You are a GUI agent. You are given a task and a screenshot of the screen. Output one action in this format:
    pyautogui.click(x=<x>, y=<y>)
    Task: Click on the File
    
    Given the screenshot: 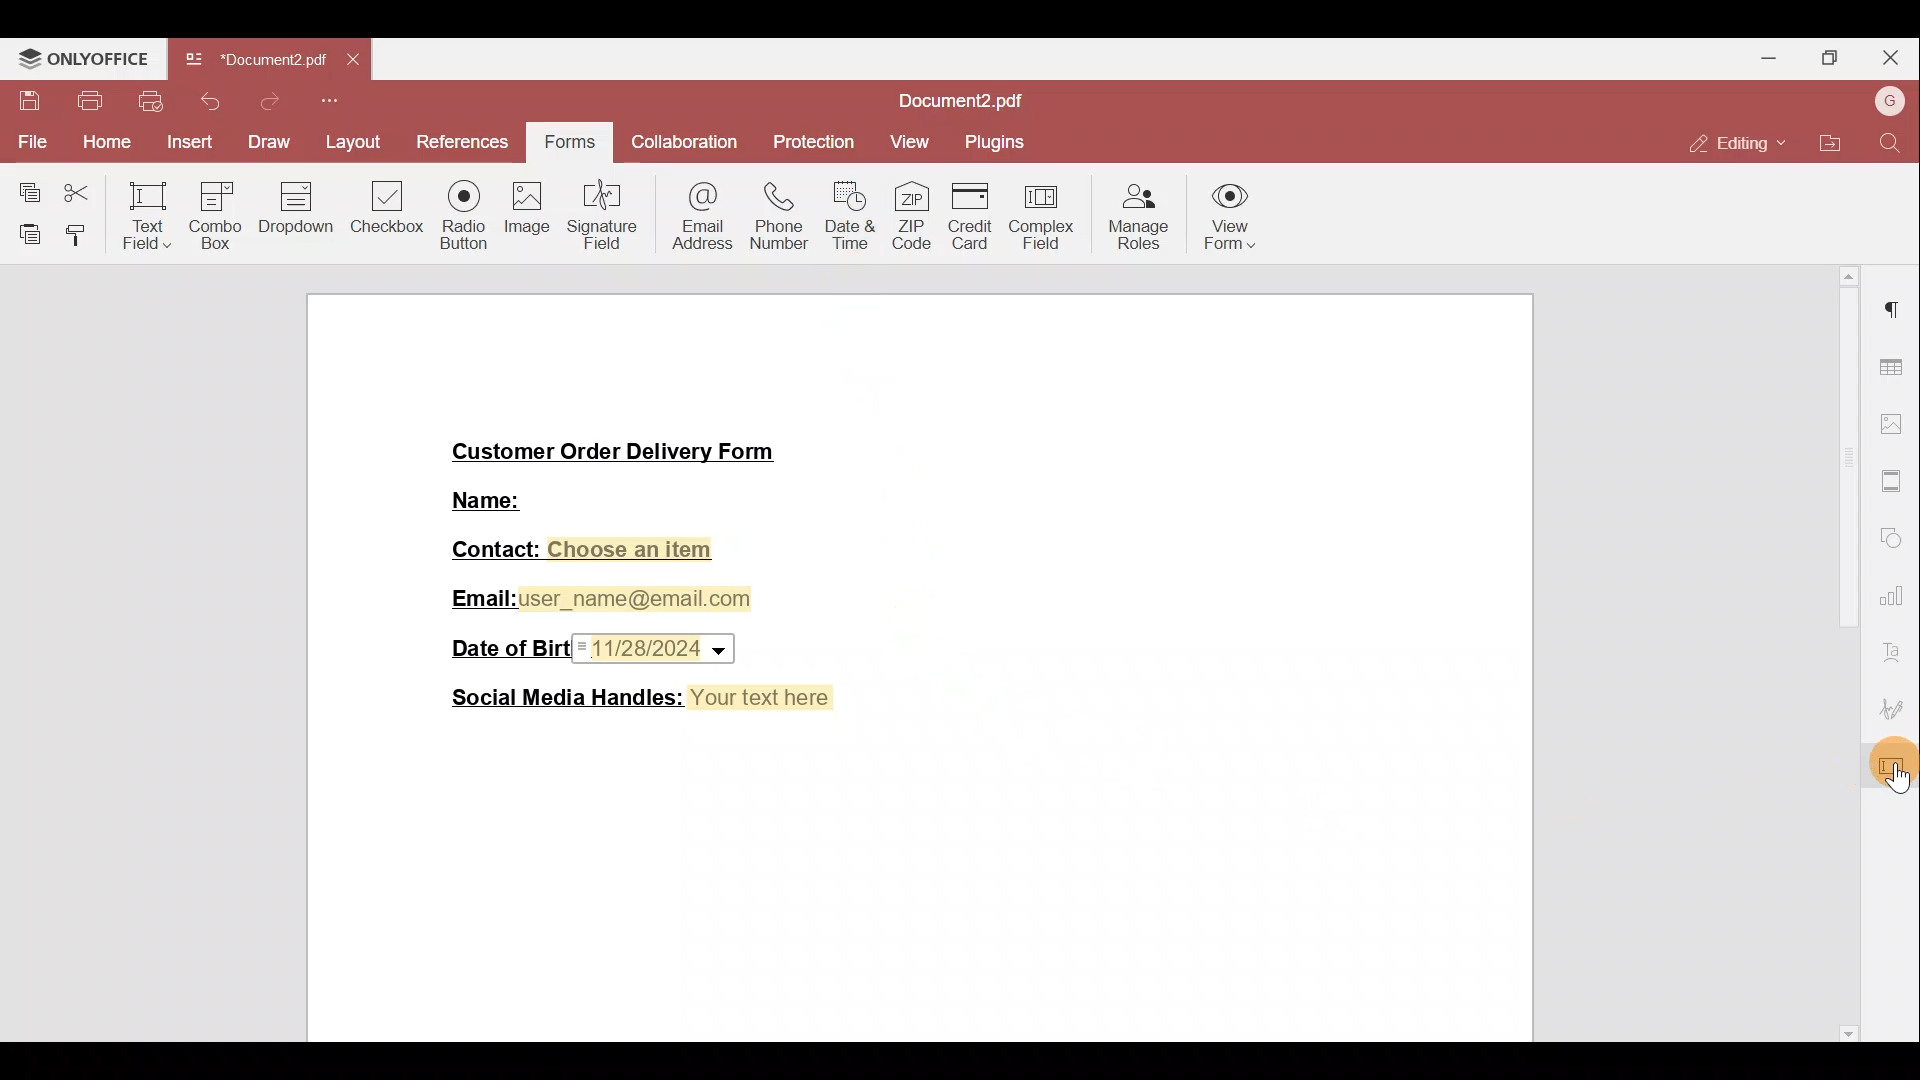 What is the action you would take?
    pyautogui.click(x=28, y=140)
    